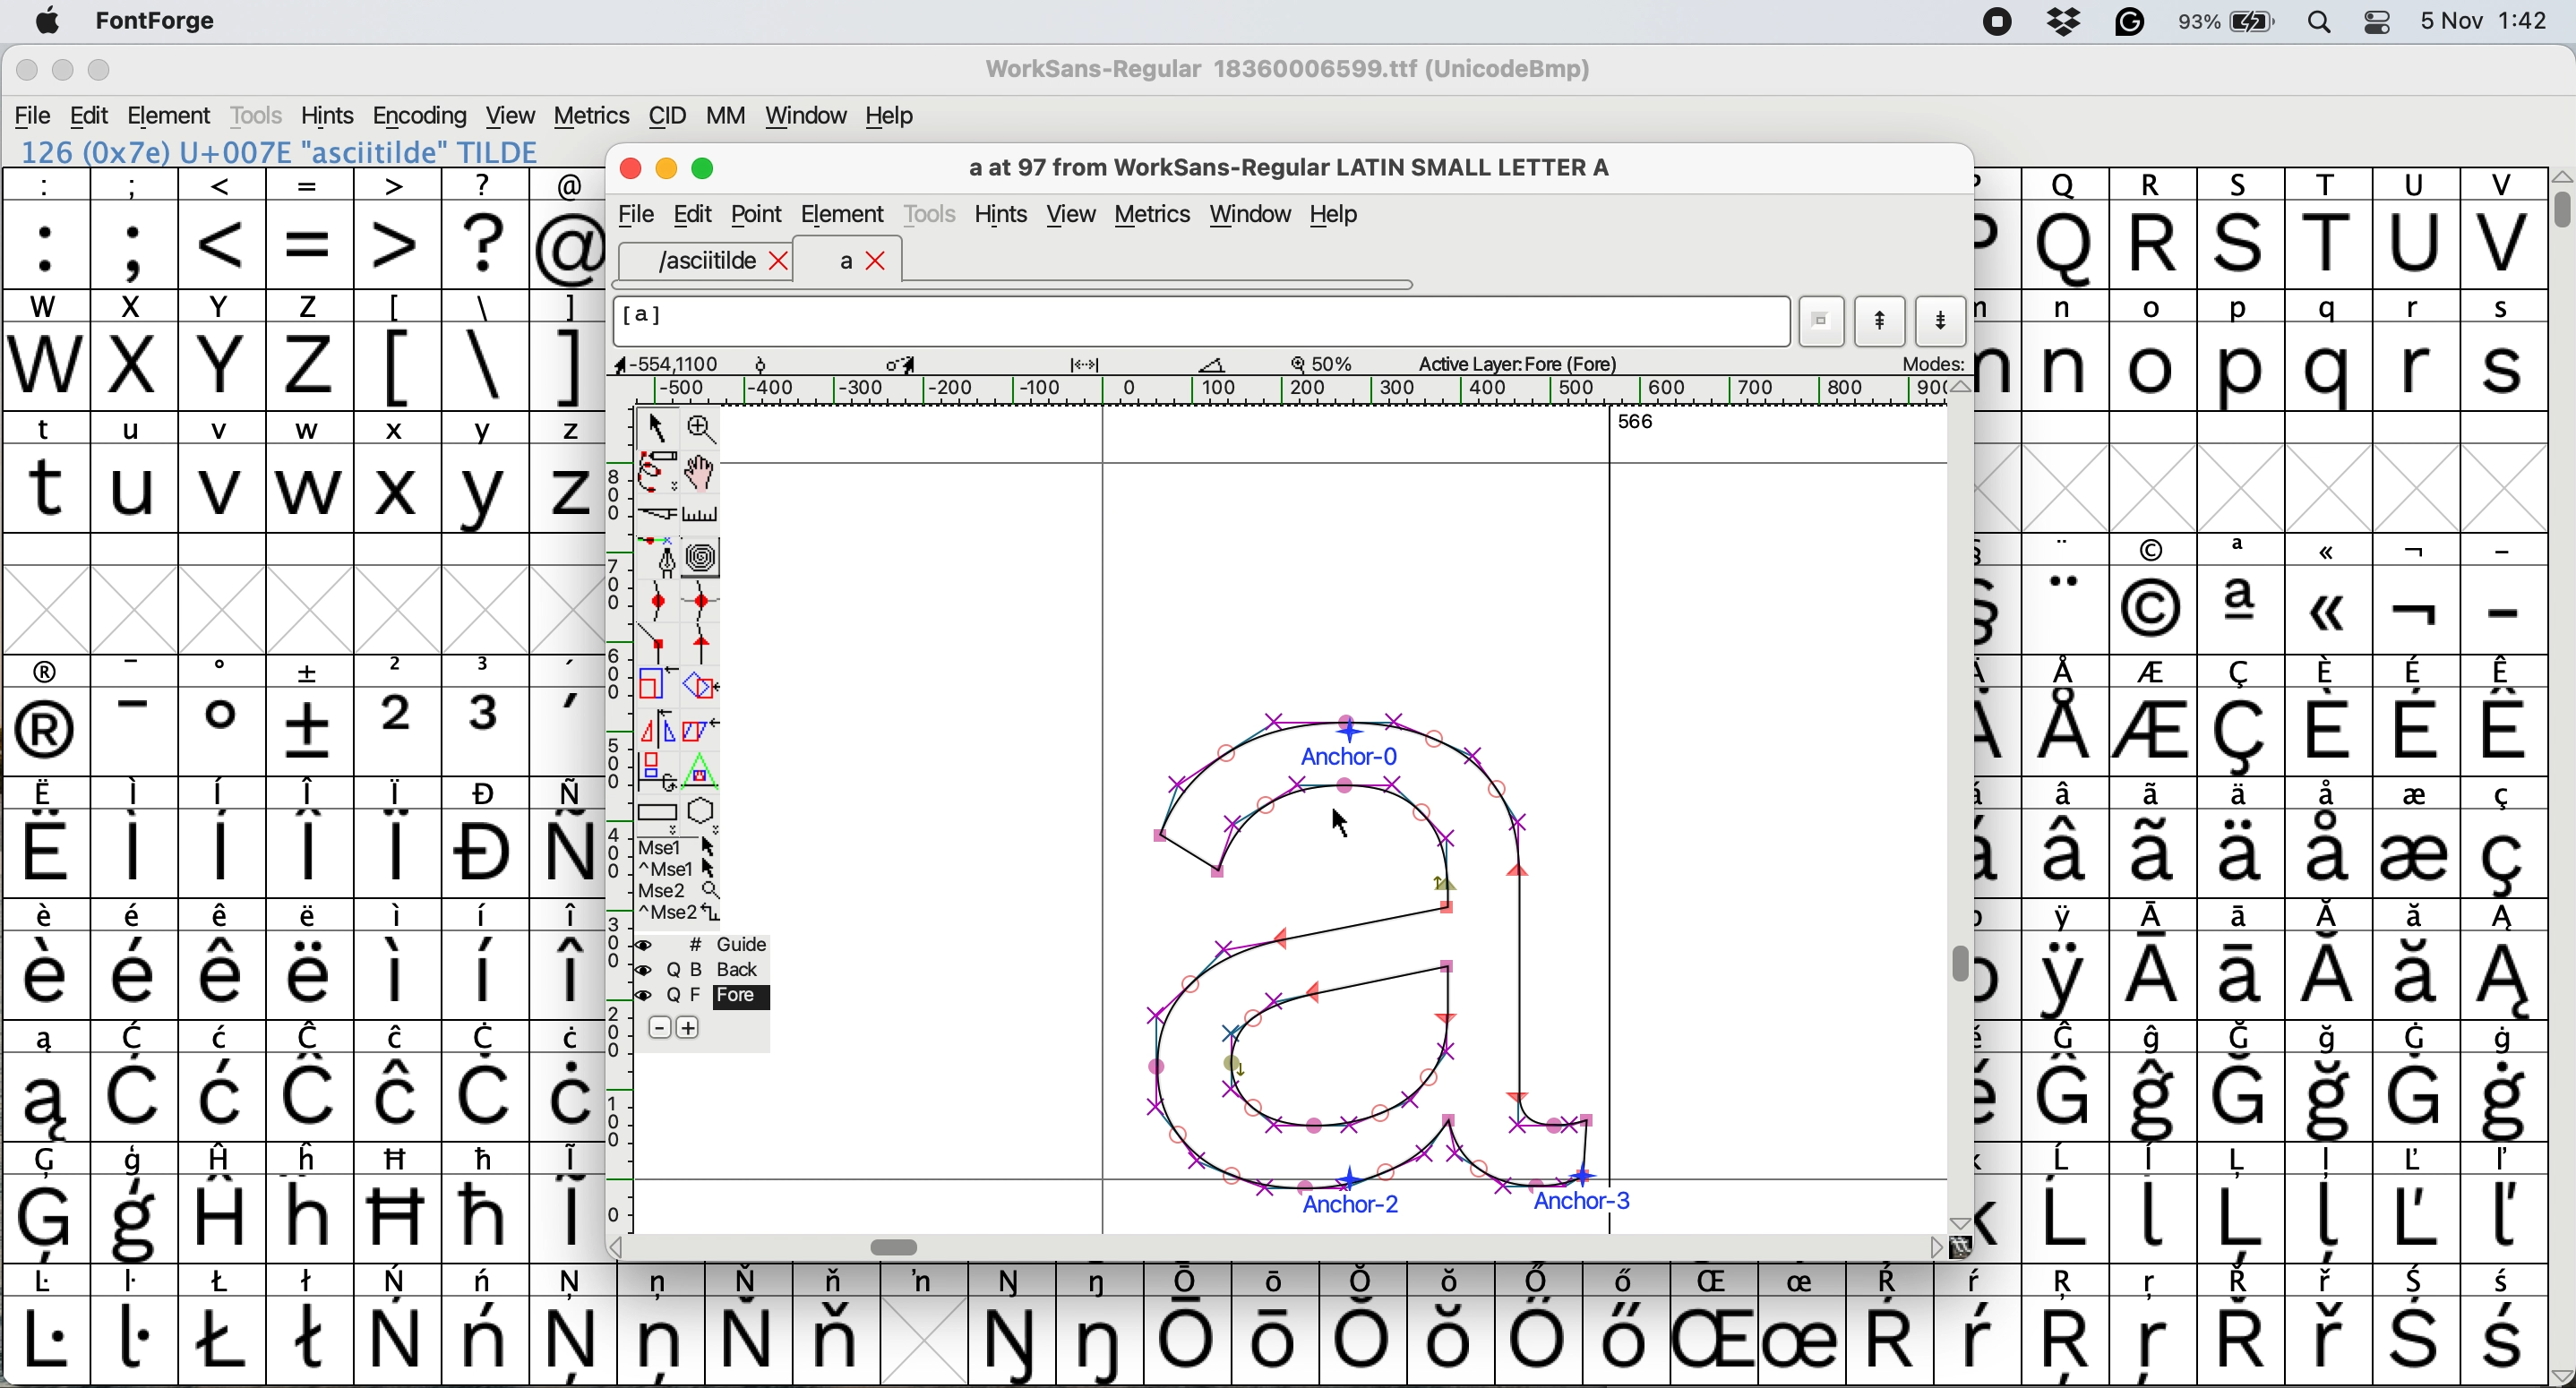  Describe the element at coordinates (135, 226) in the screenshot. I see `;` at that location.